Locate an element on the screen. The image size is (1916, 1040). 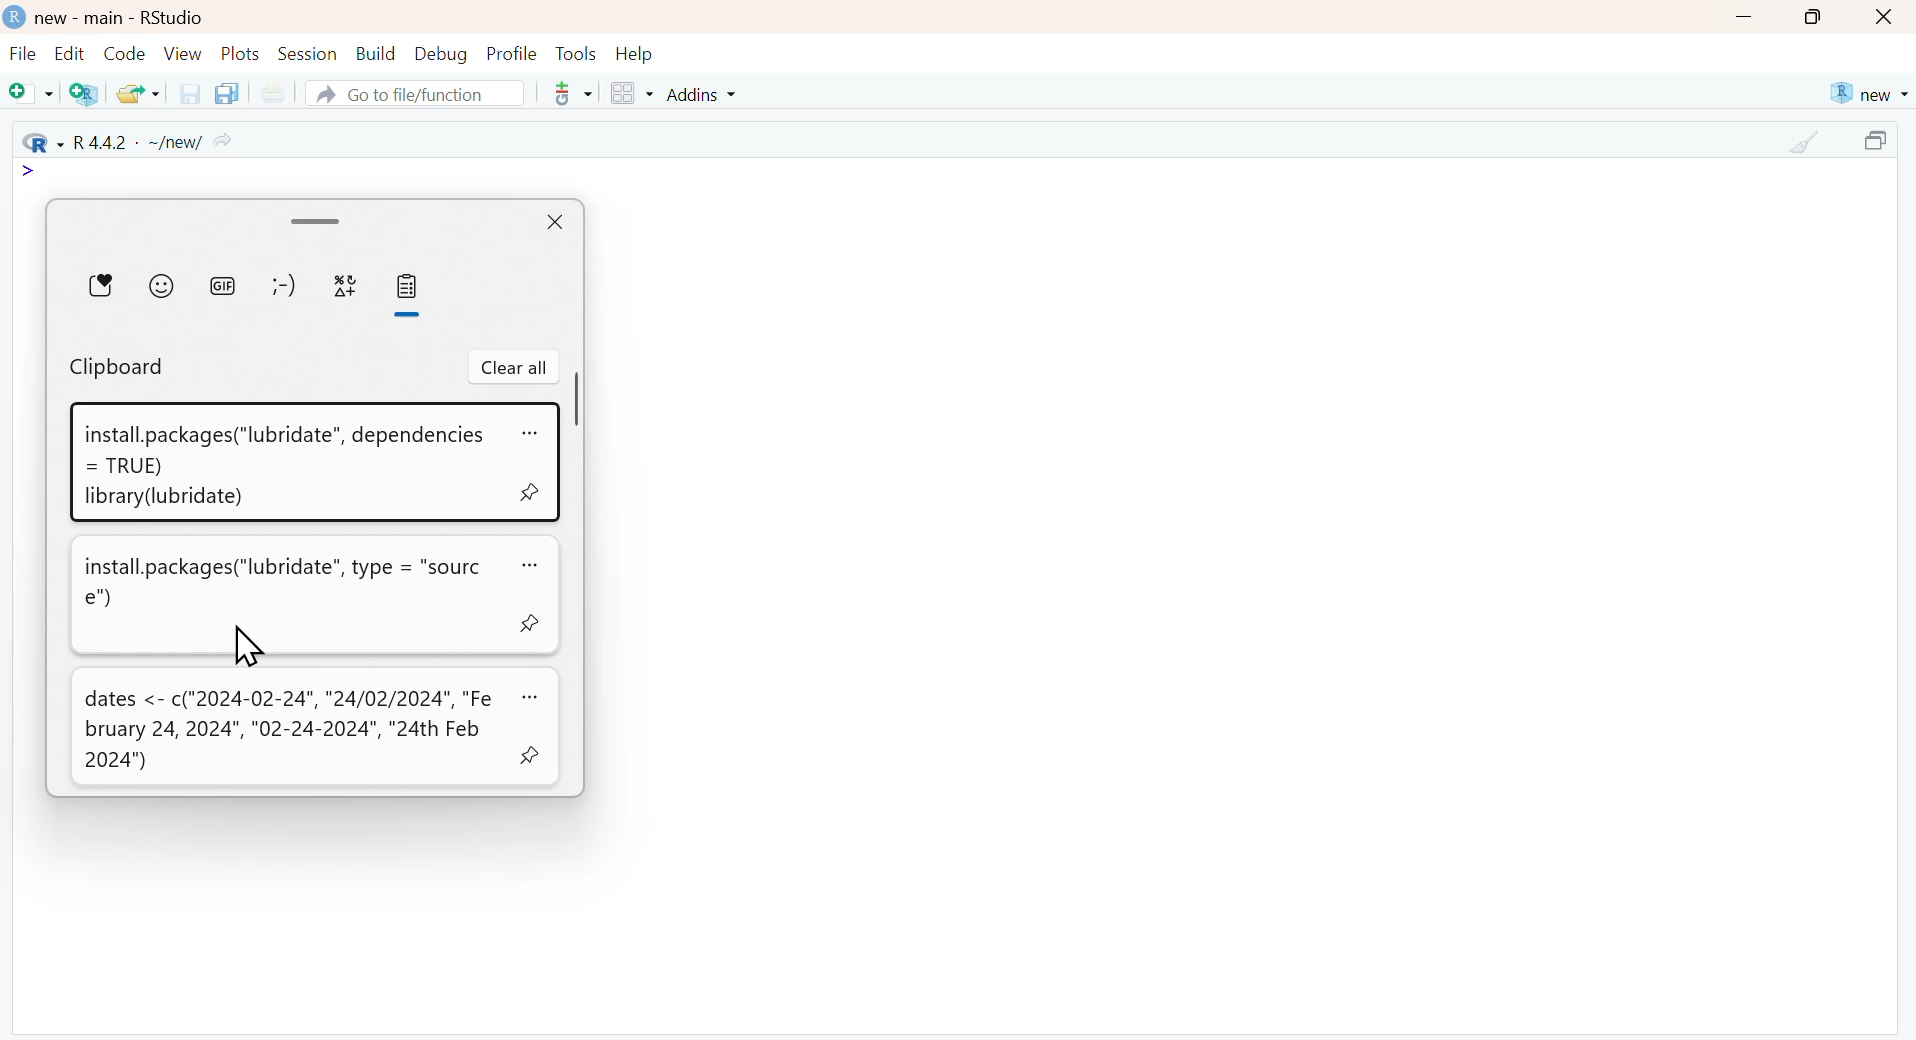
pin is located at coordinates (528, 495).